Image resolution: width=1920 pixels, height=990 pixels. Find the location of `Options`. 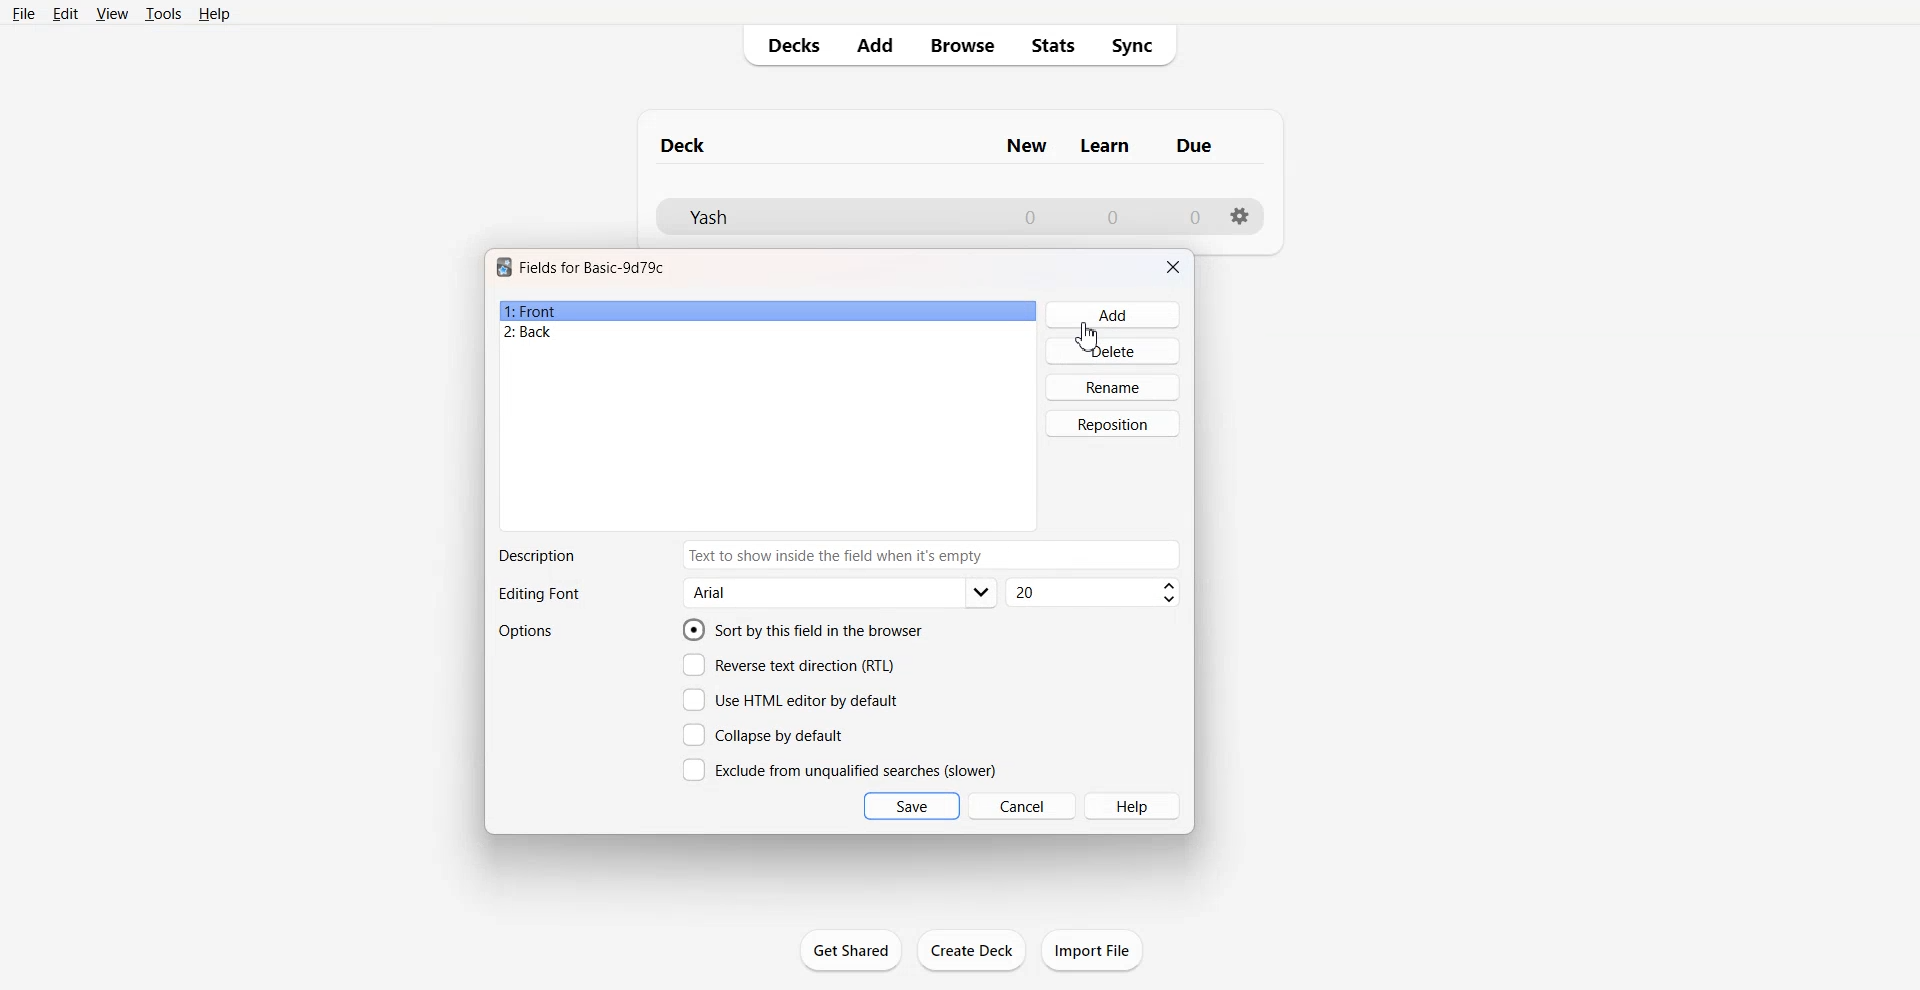

Options is located at coordinates (528, 631).